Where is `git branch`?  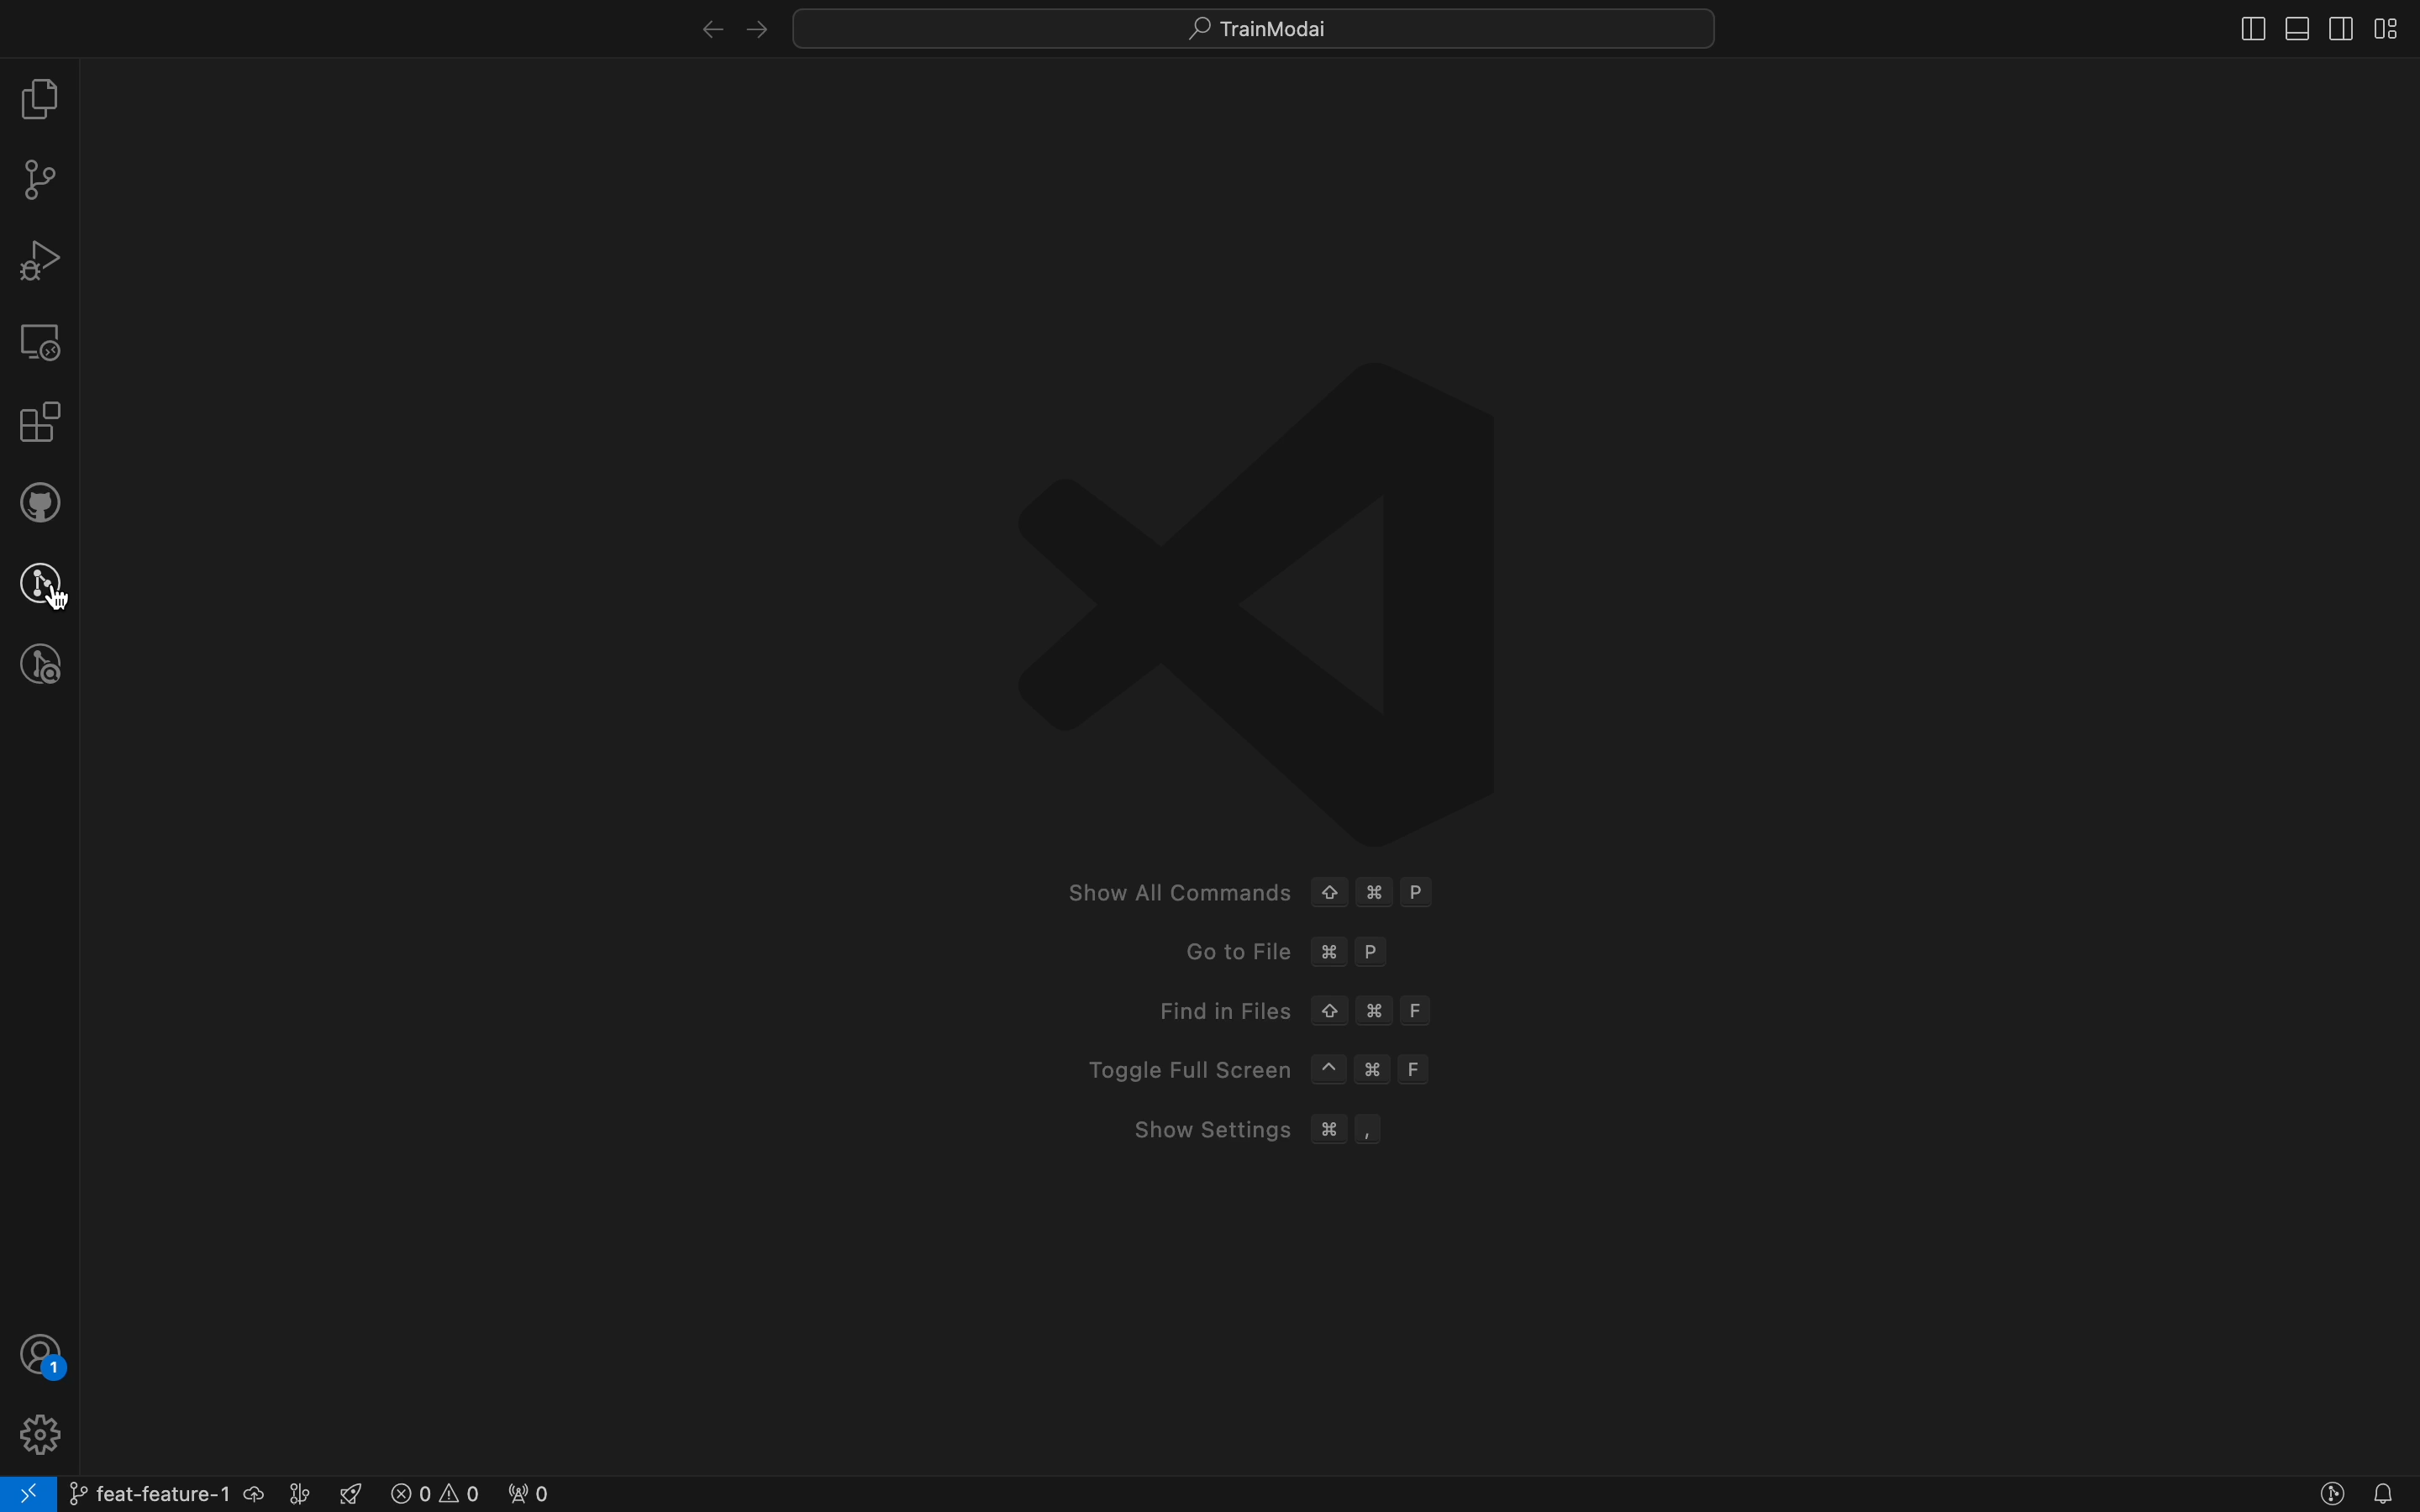
git branch is located at coordinates (193, 1494).